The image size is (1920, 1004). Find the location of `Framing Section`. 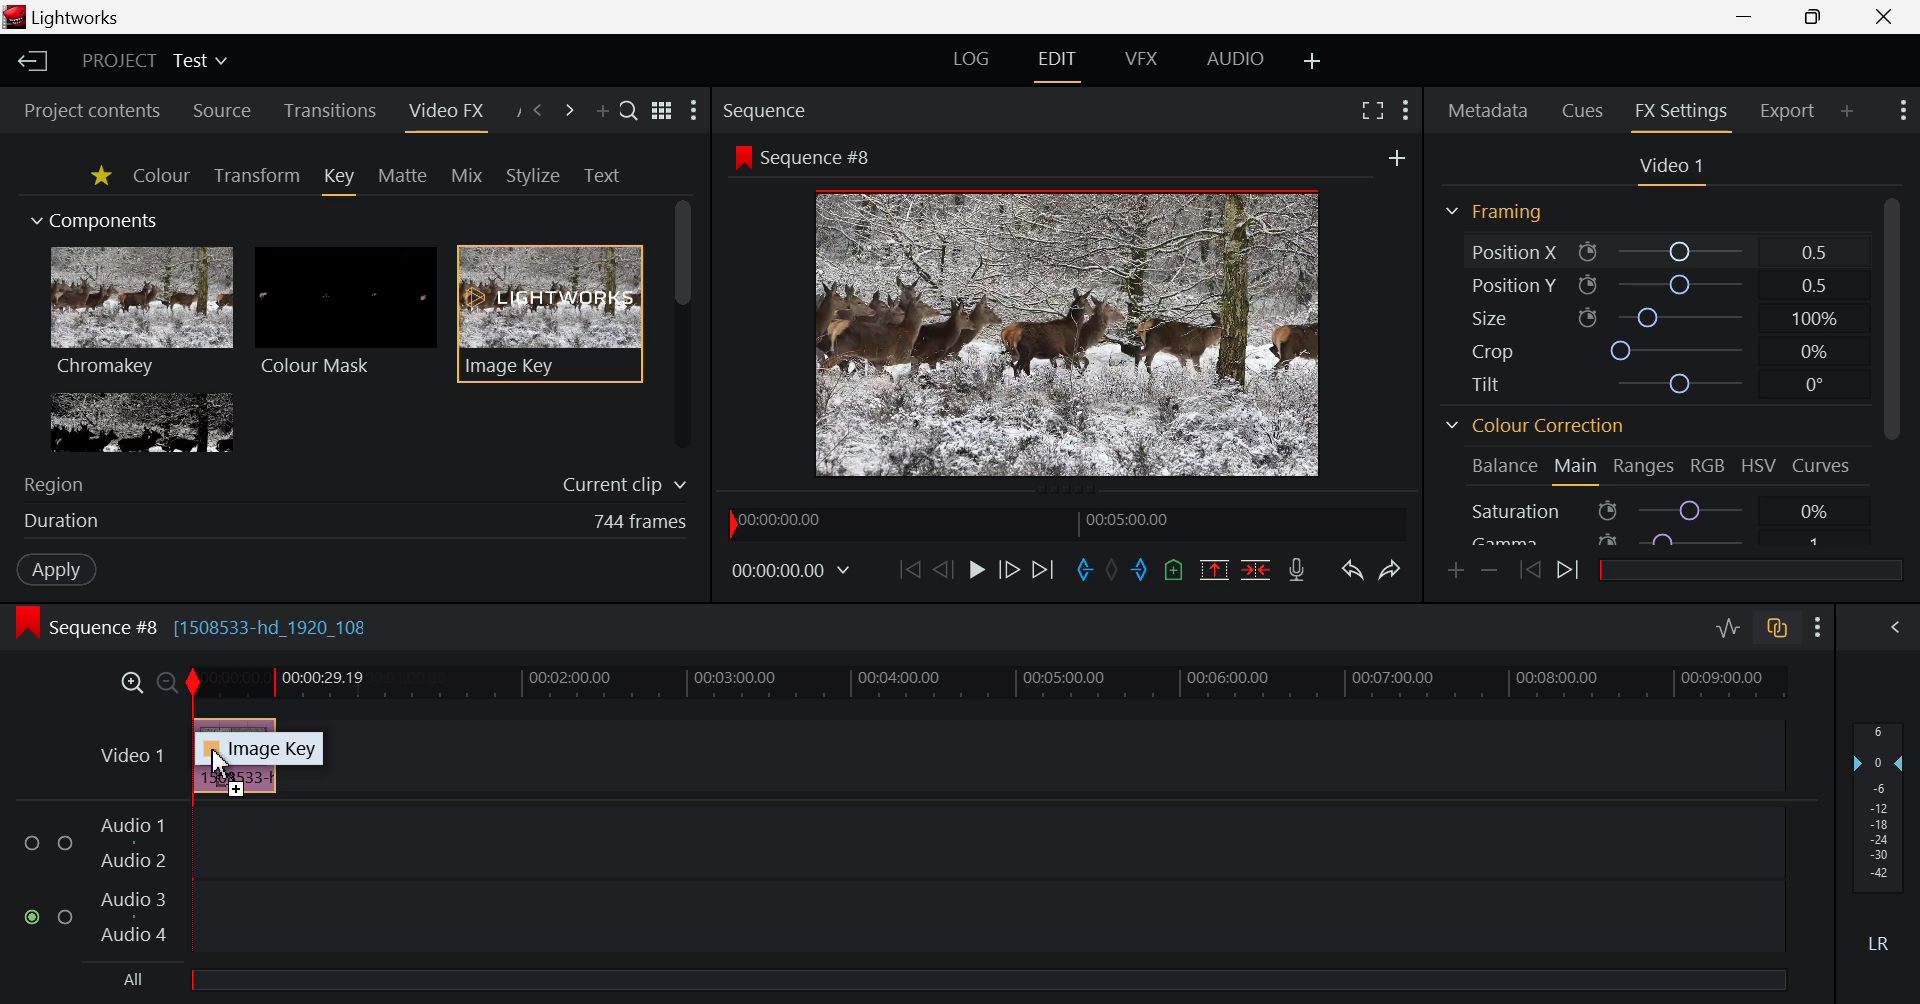

Framing Section is located at coordinates (1498, 217).